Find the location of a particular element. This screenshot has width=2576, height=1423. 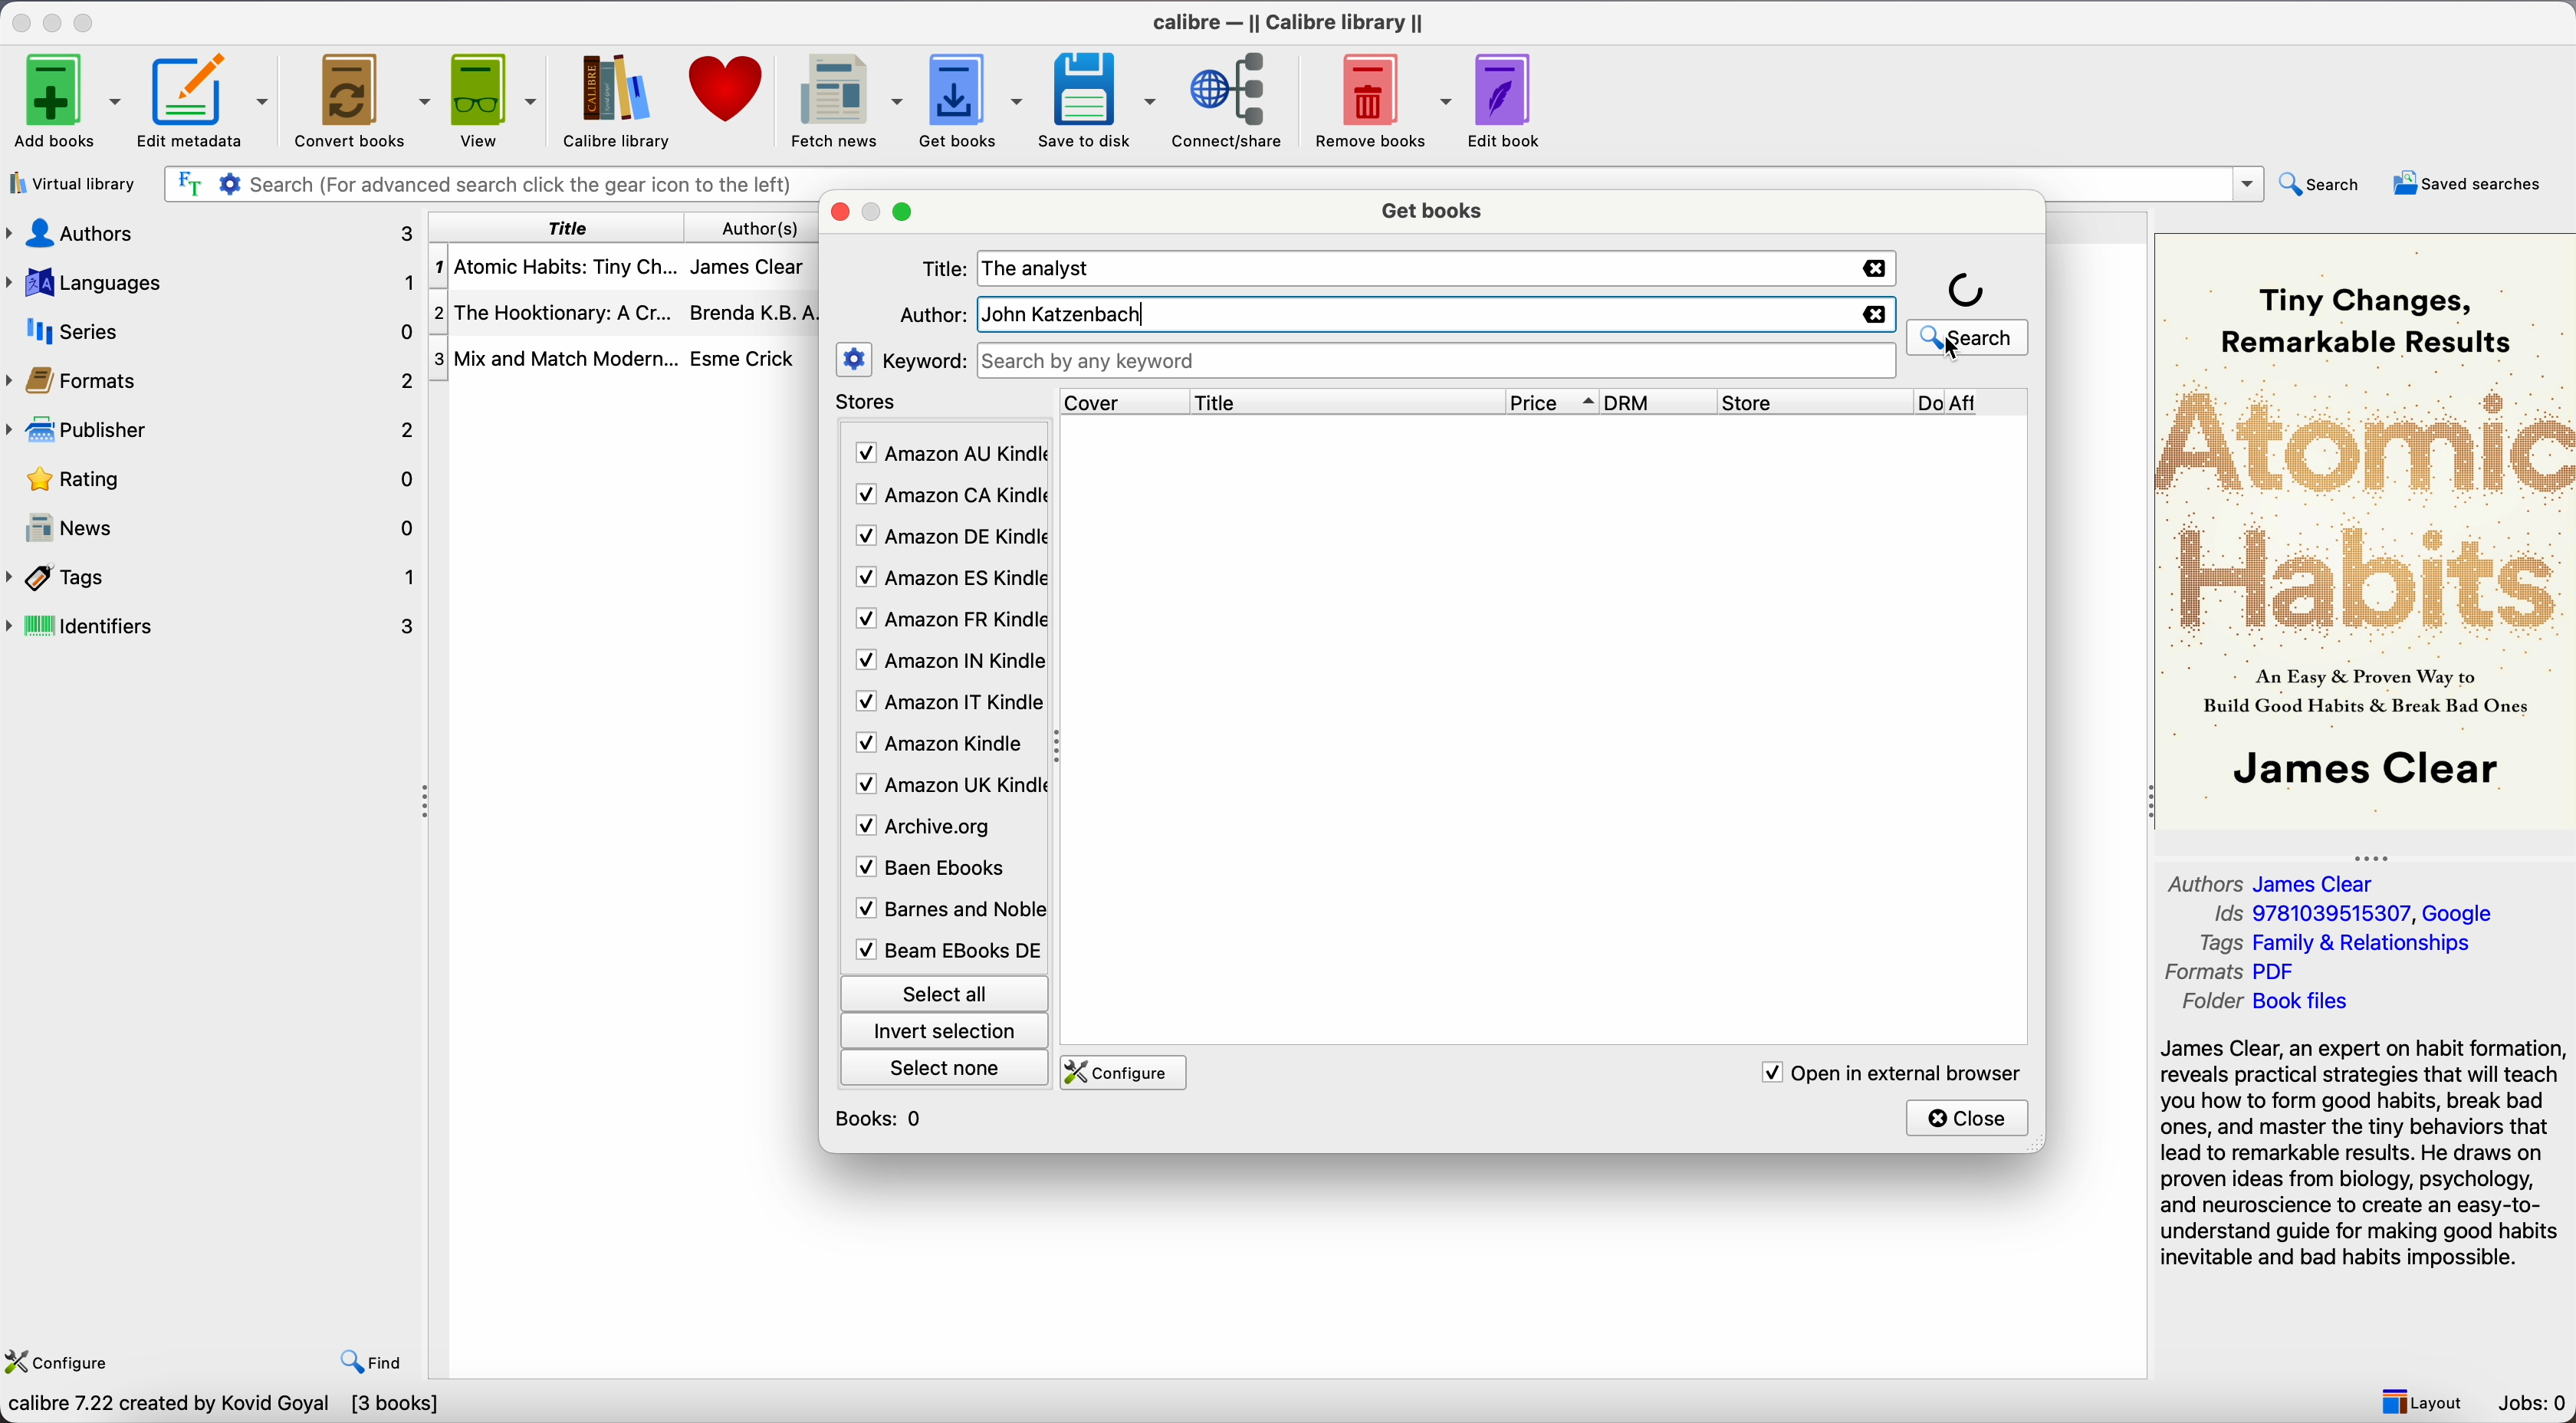

Amazon IN Kindle is located at coordinates (947, 665).